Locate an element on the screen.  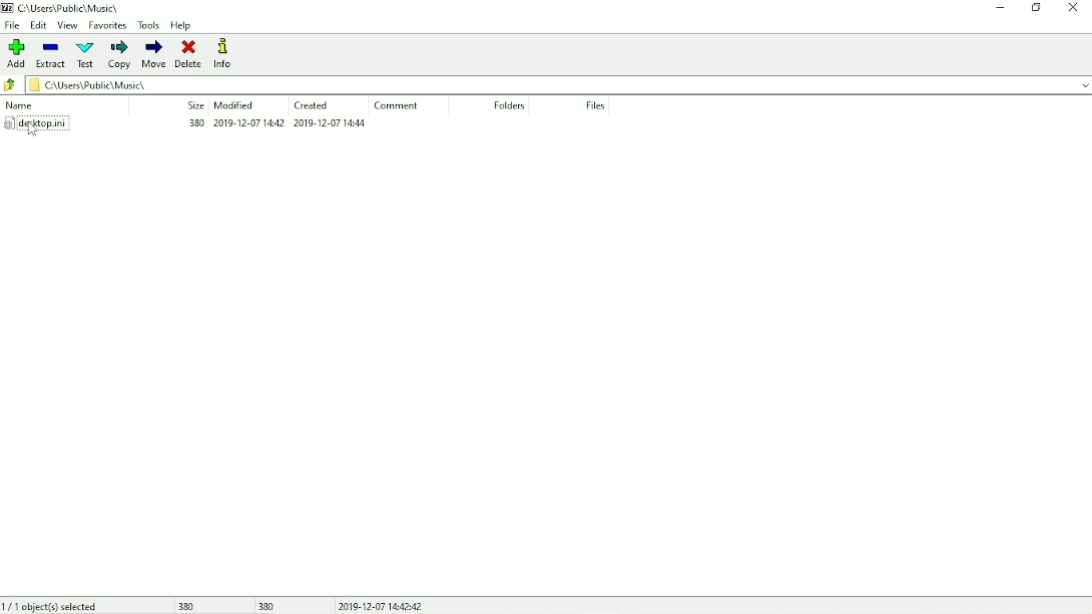
Test is located at coordinates (86, 55).